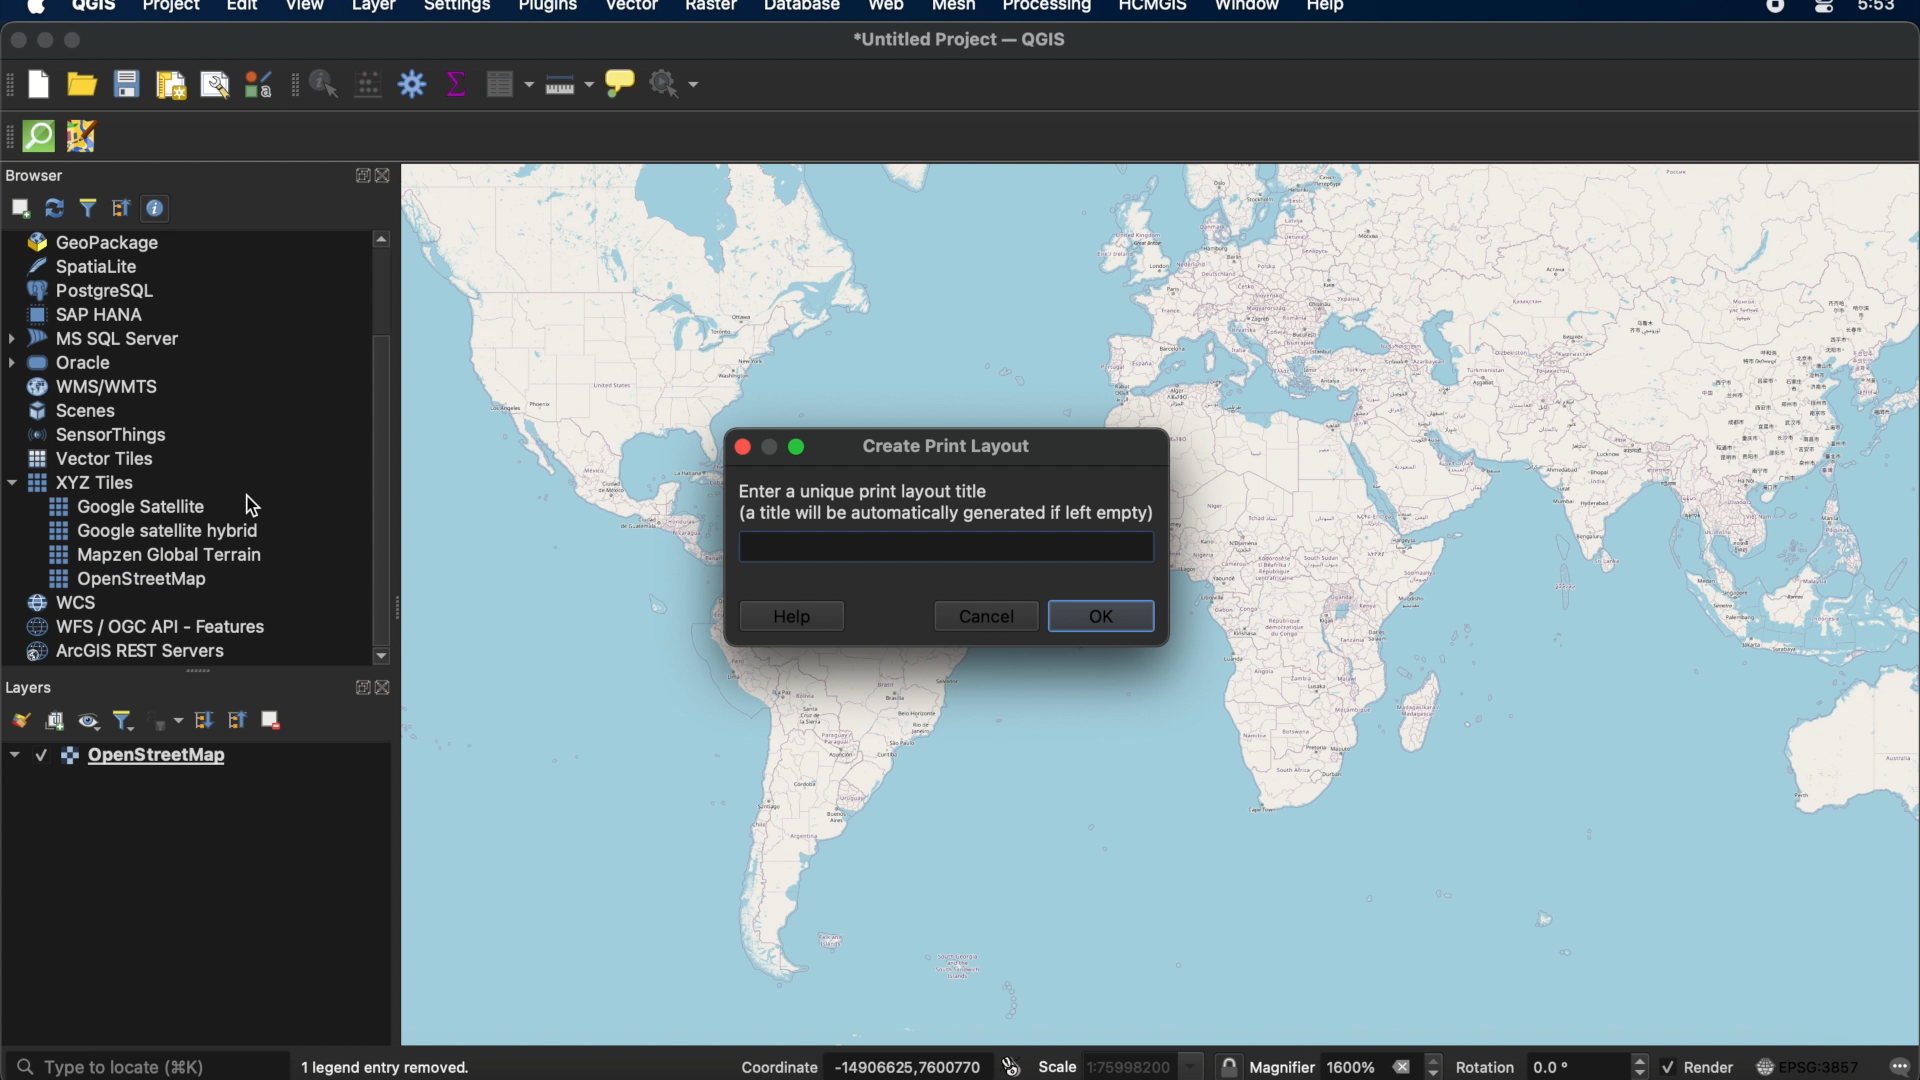 The width and height of the screenshot is (1920, 1080). I want to click on okay, so click(1102, 616).